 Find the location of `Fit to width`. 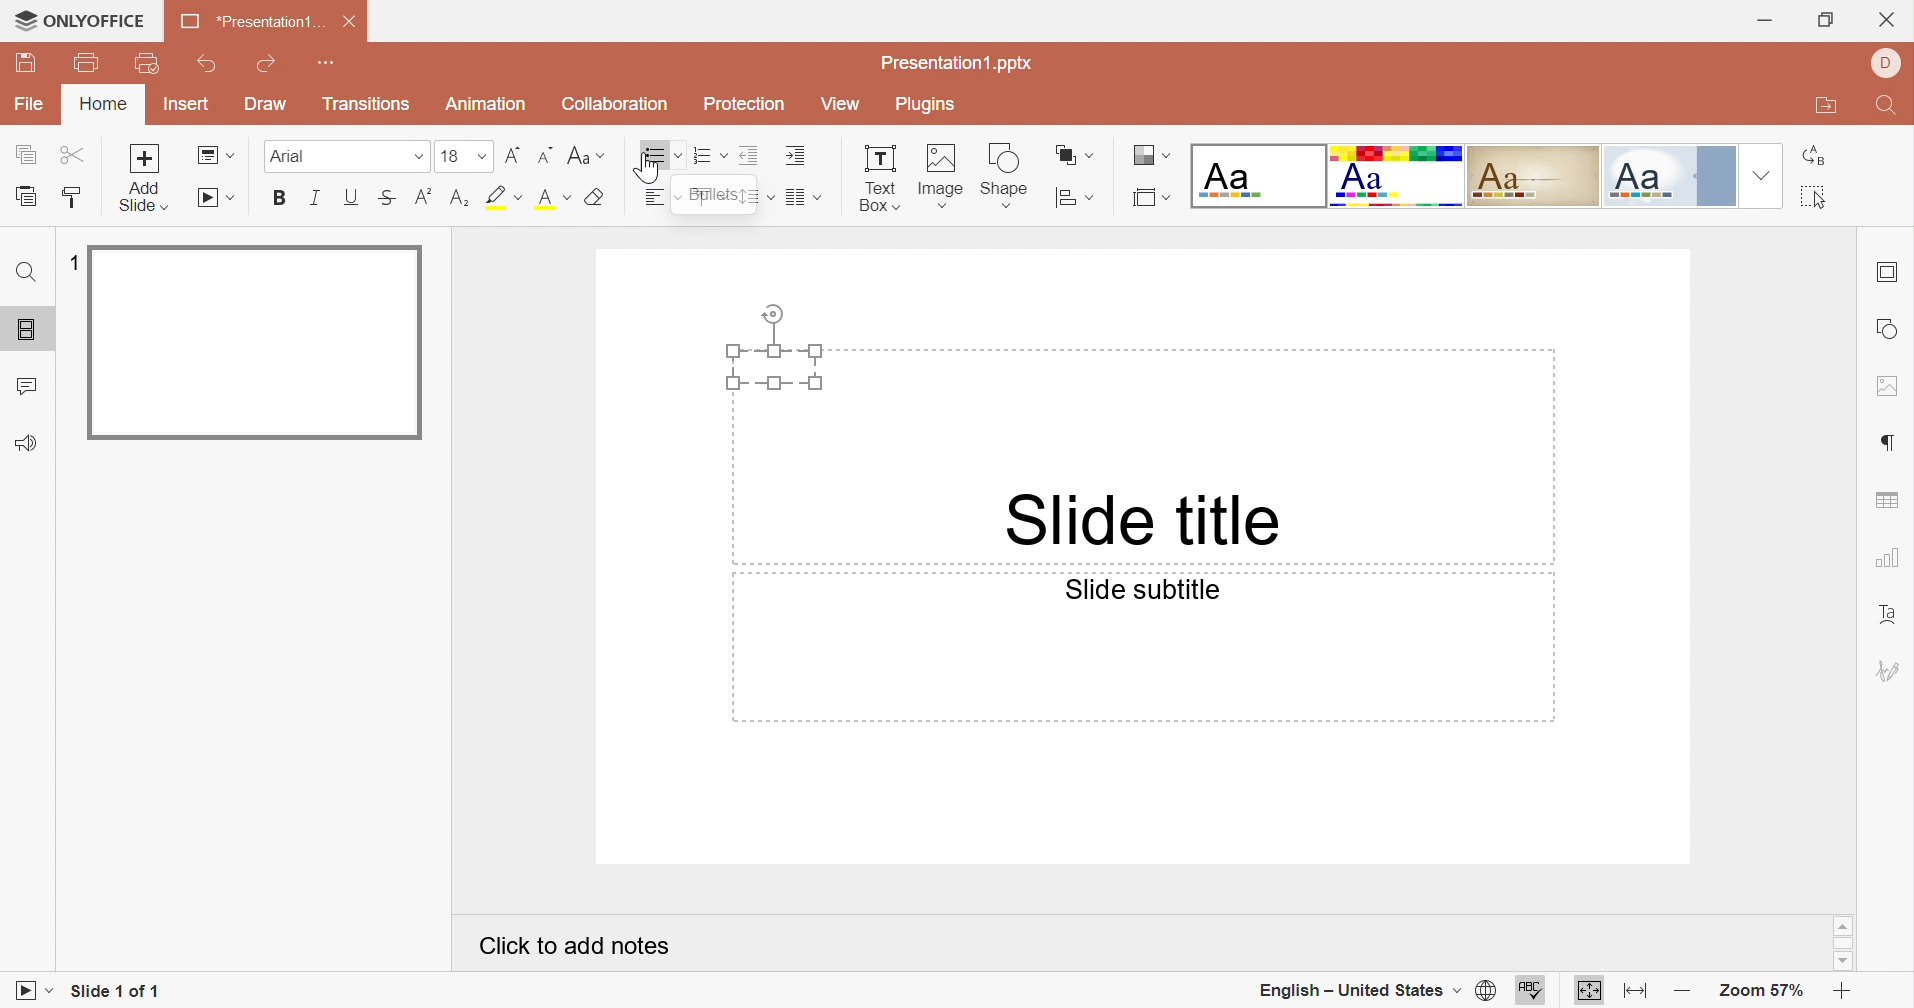

Fit to width is located at coordinates (1641, 992).